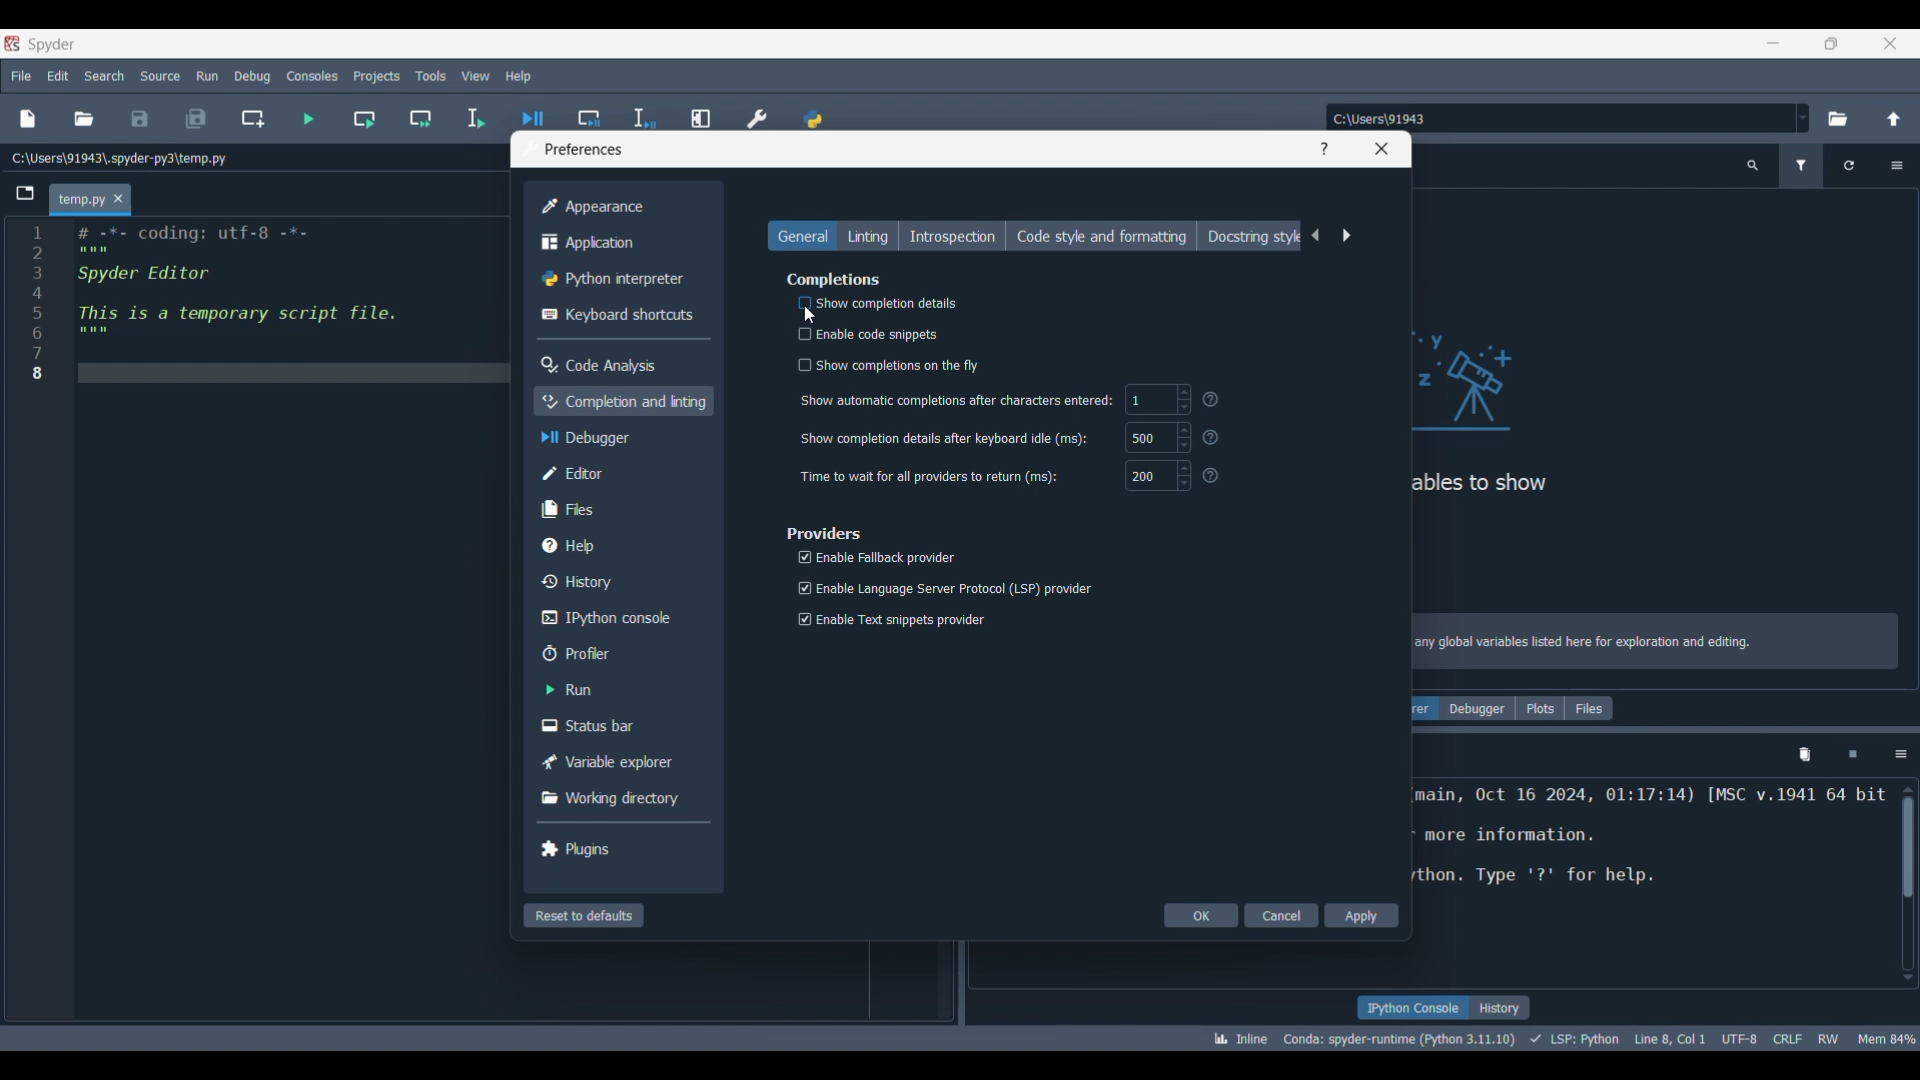  Describe the element at coordinates (867, 235) in the screenshot. I see `Linting` at that location.